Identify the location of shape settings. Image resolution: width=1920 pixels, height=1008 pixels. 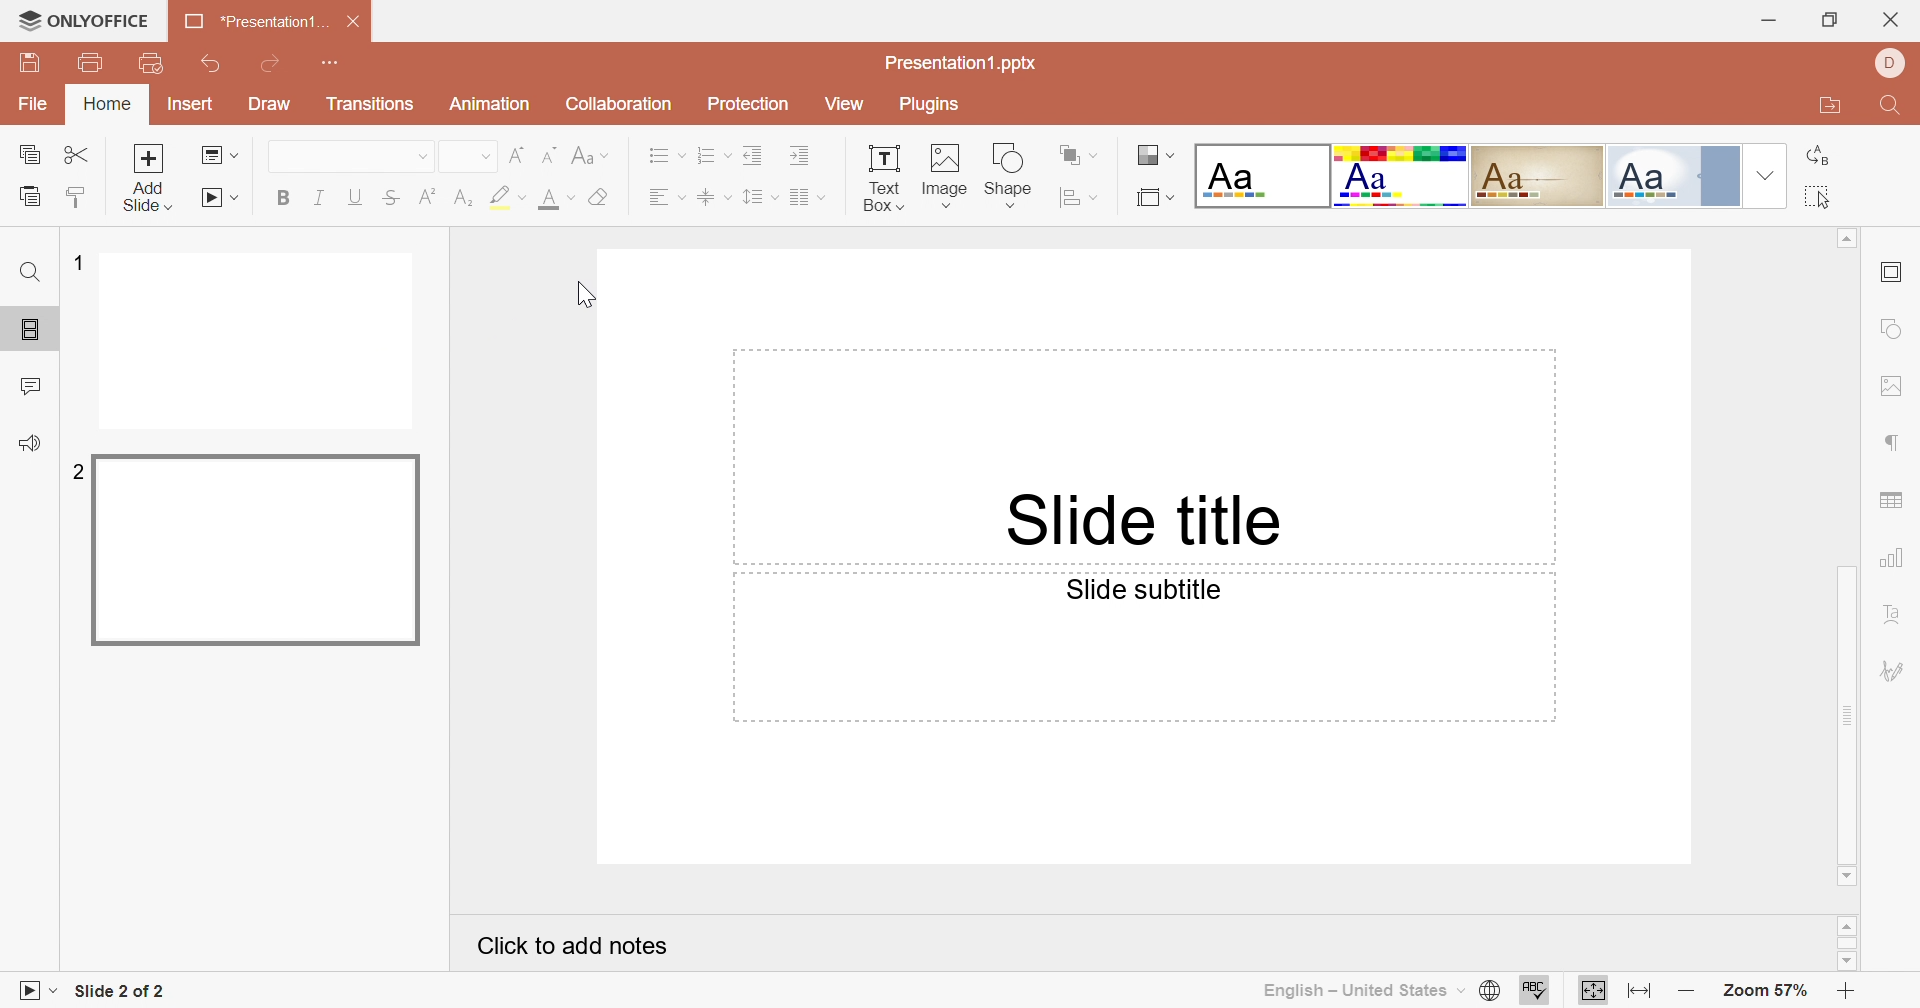
(1893, 330).